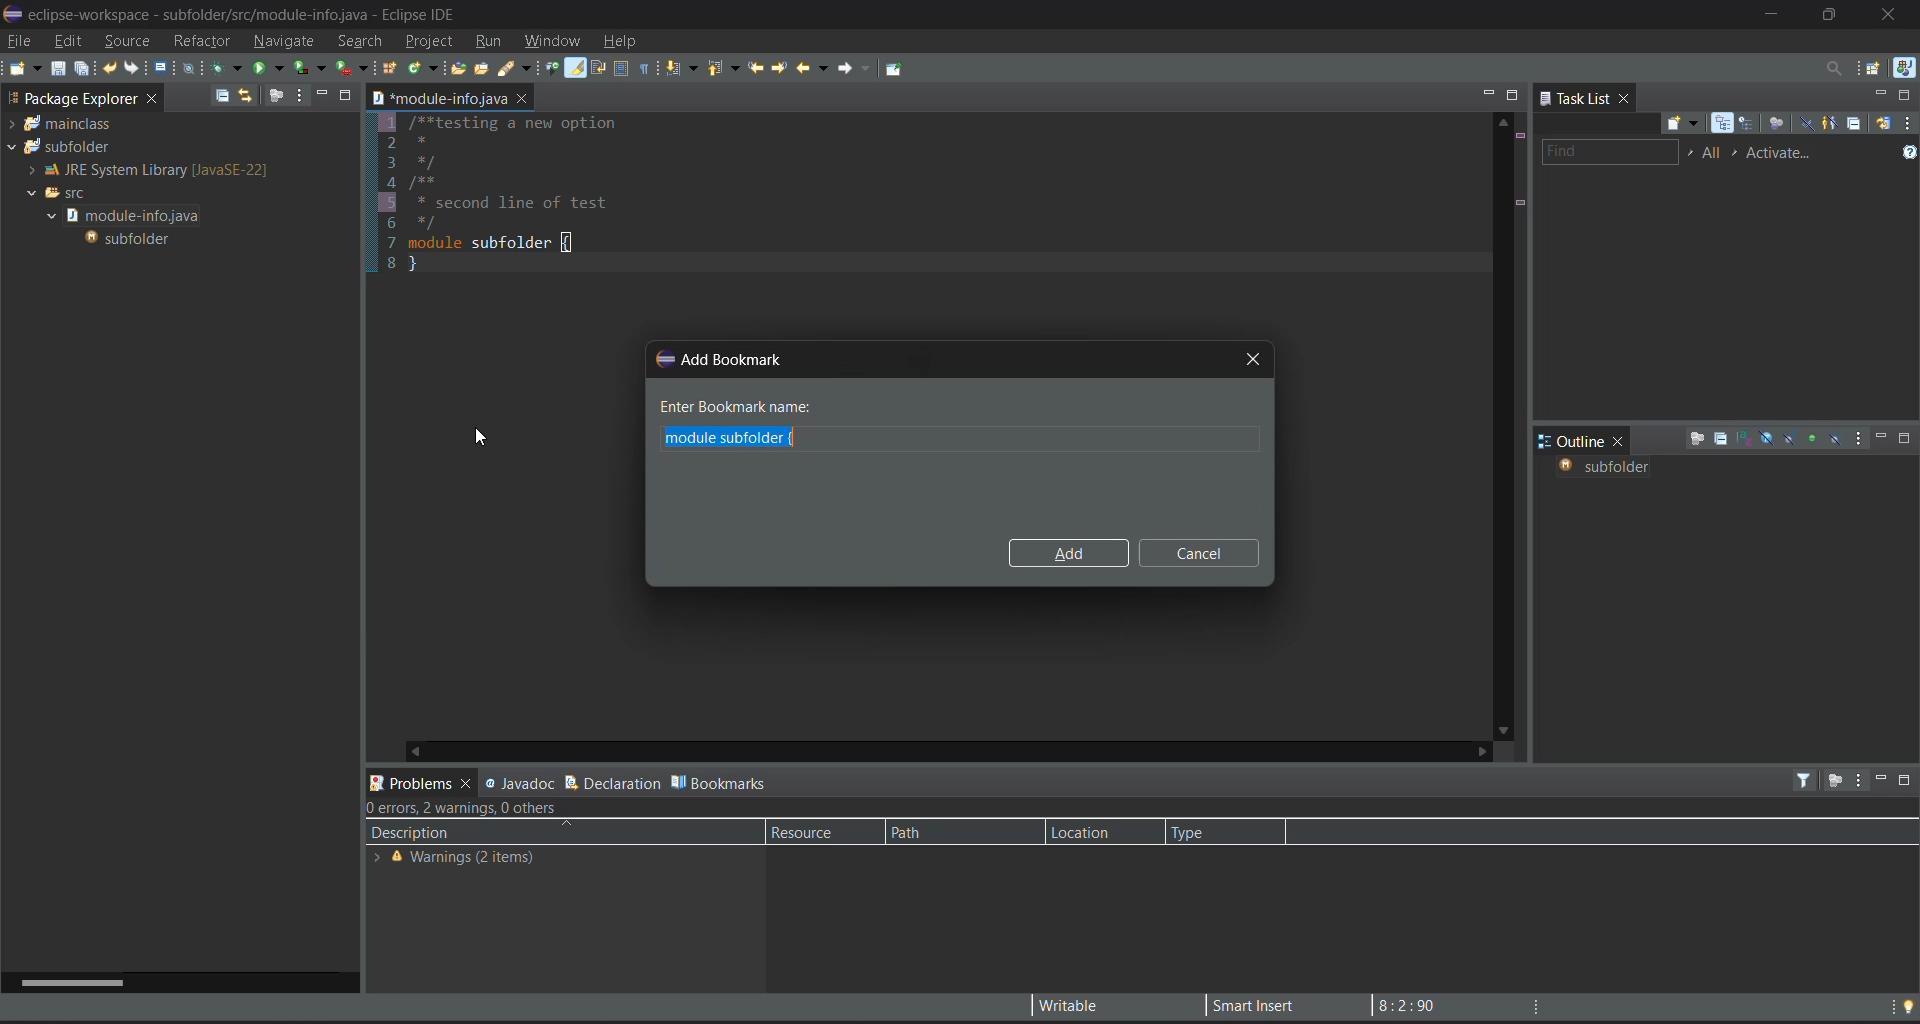 The width and height of the screenshot is (1920, 1024). I want to click on save, so click(58, 69).